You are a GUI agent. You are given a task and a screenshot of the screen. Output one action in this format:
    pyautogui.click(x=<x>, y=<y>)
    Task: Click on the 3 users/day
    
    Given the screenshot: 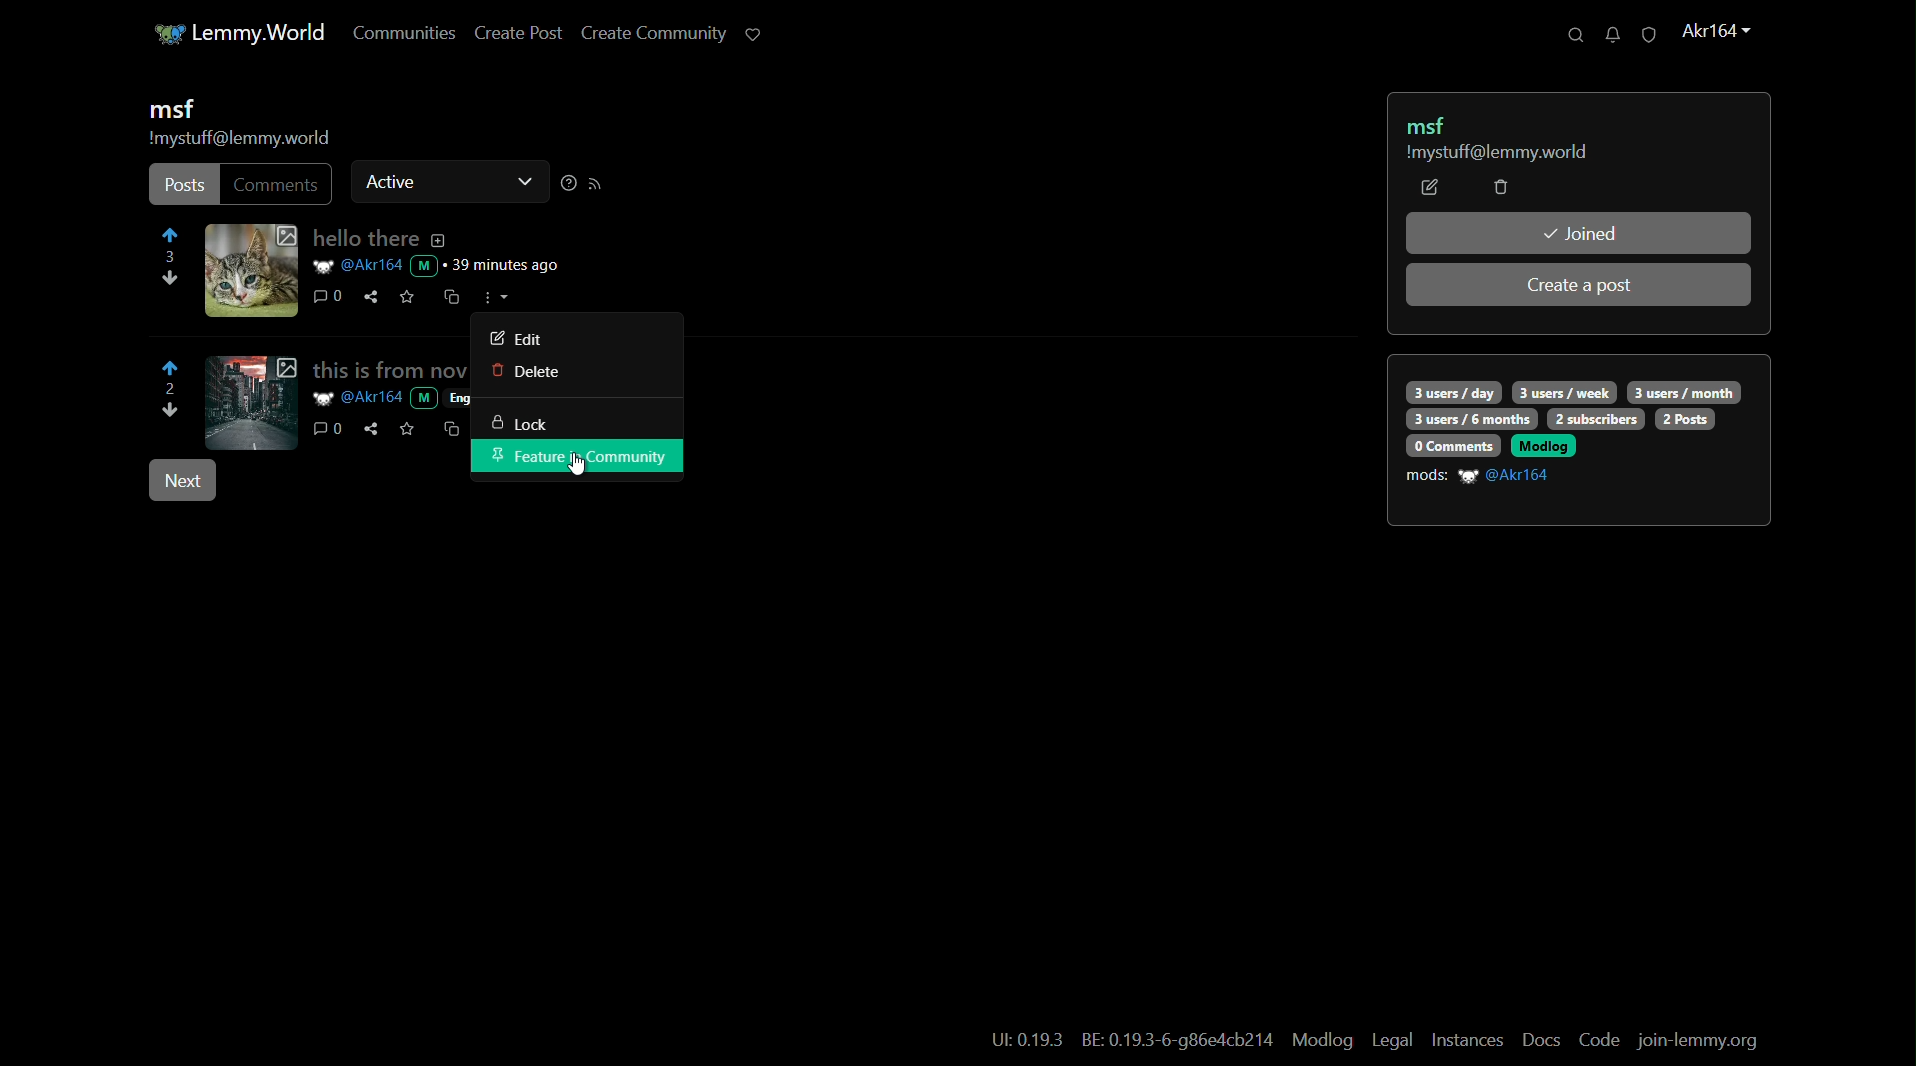 What is the action you would take?
    pyautogui.click(x=1452, y=392)
    